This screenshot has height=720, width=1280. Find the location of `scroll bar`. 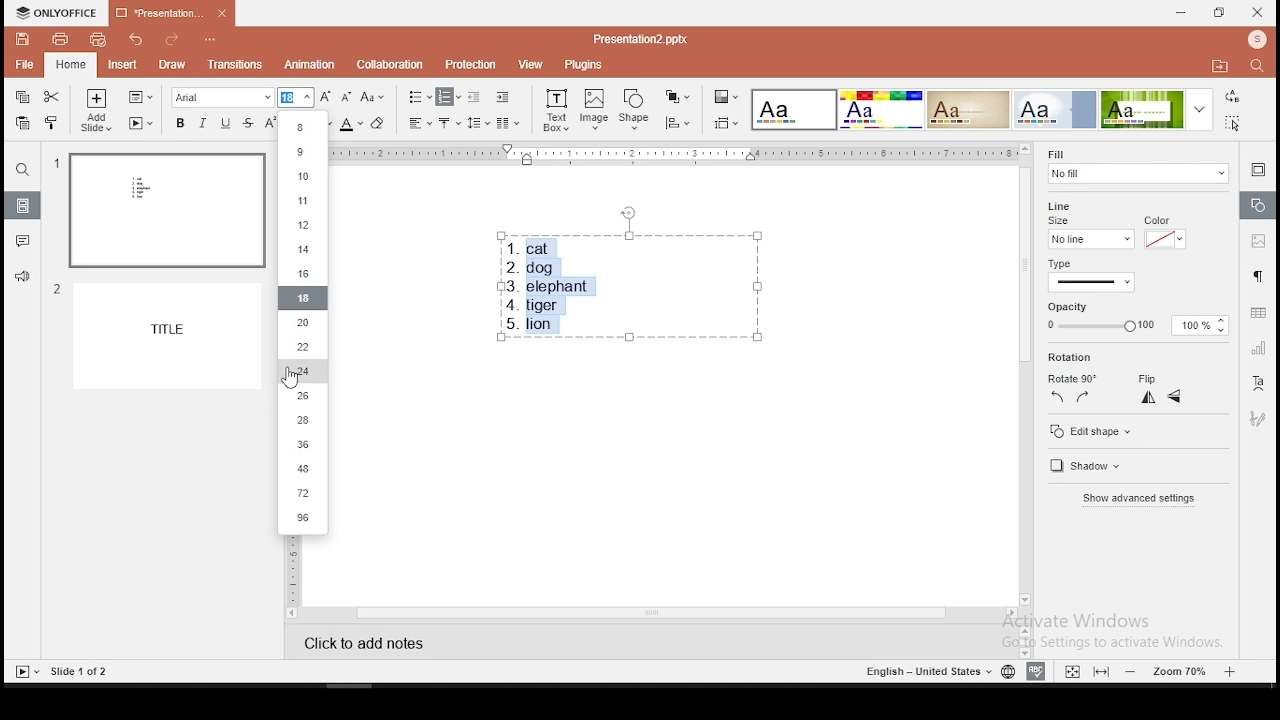

scroll bar is located at coordinates (1024, 374).